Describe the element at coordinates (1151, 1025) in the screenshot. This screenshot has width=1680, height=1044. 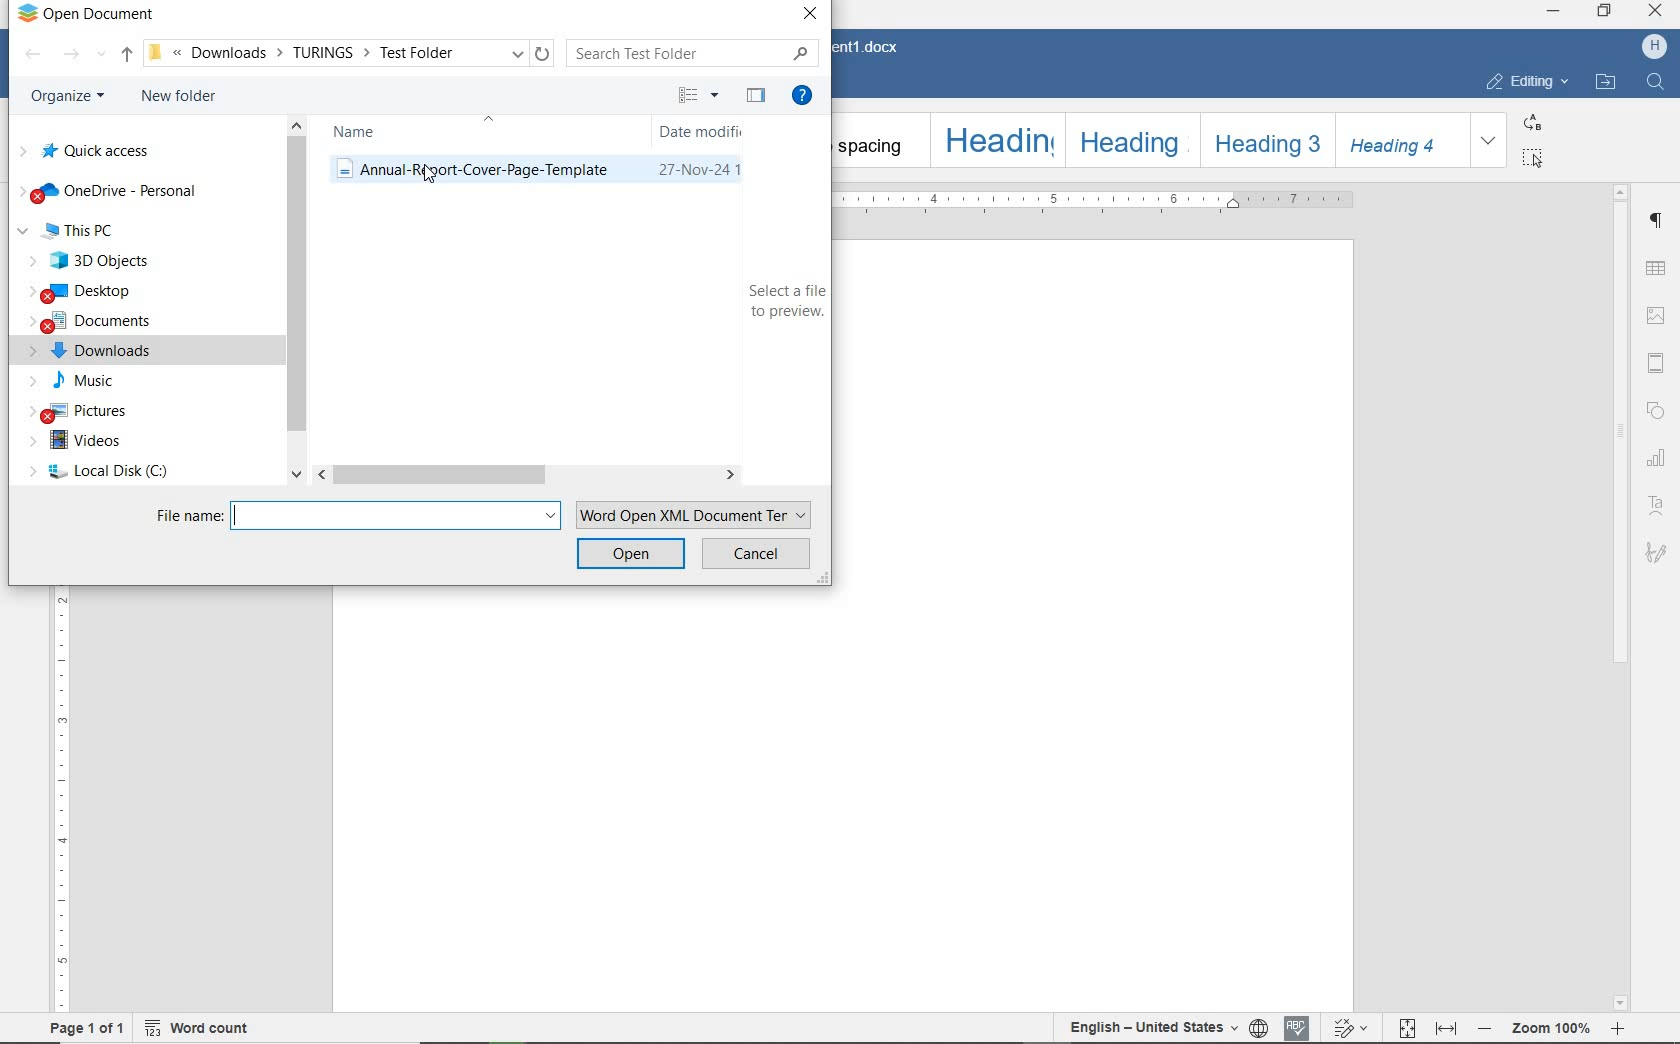
I see `text language` at that location.